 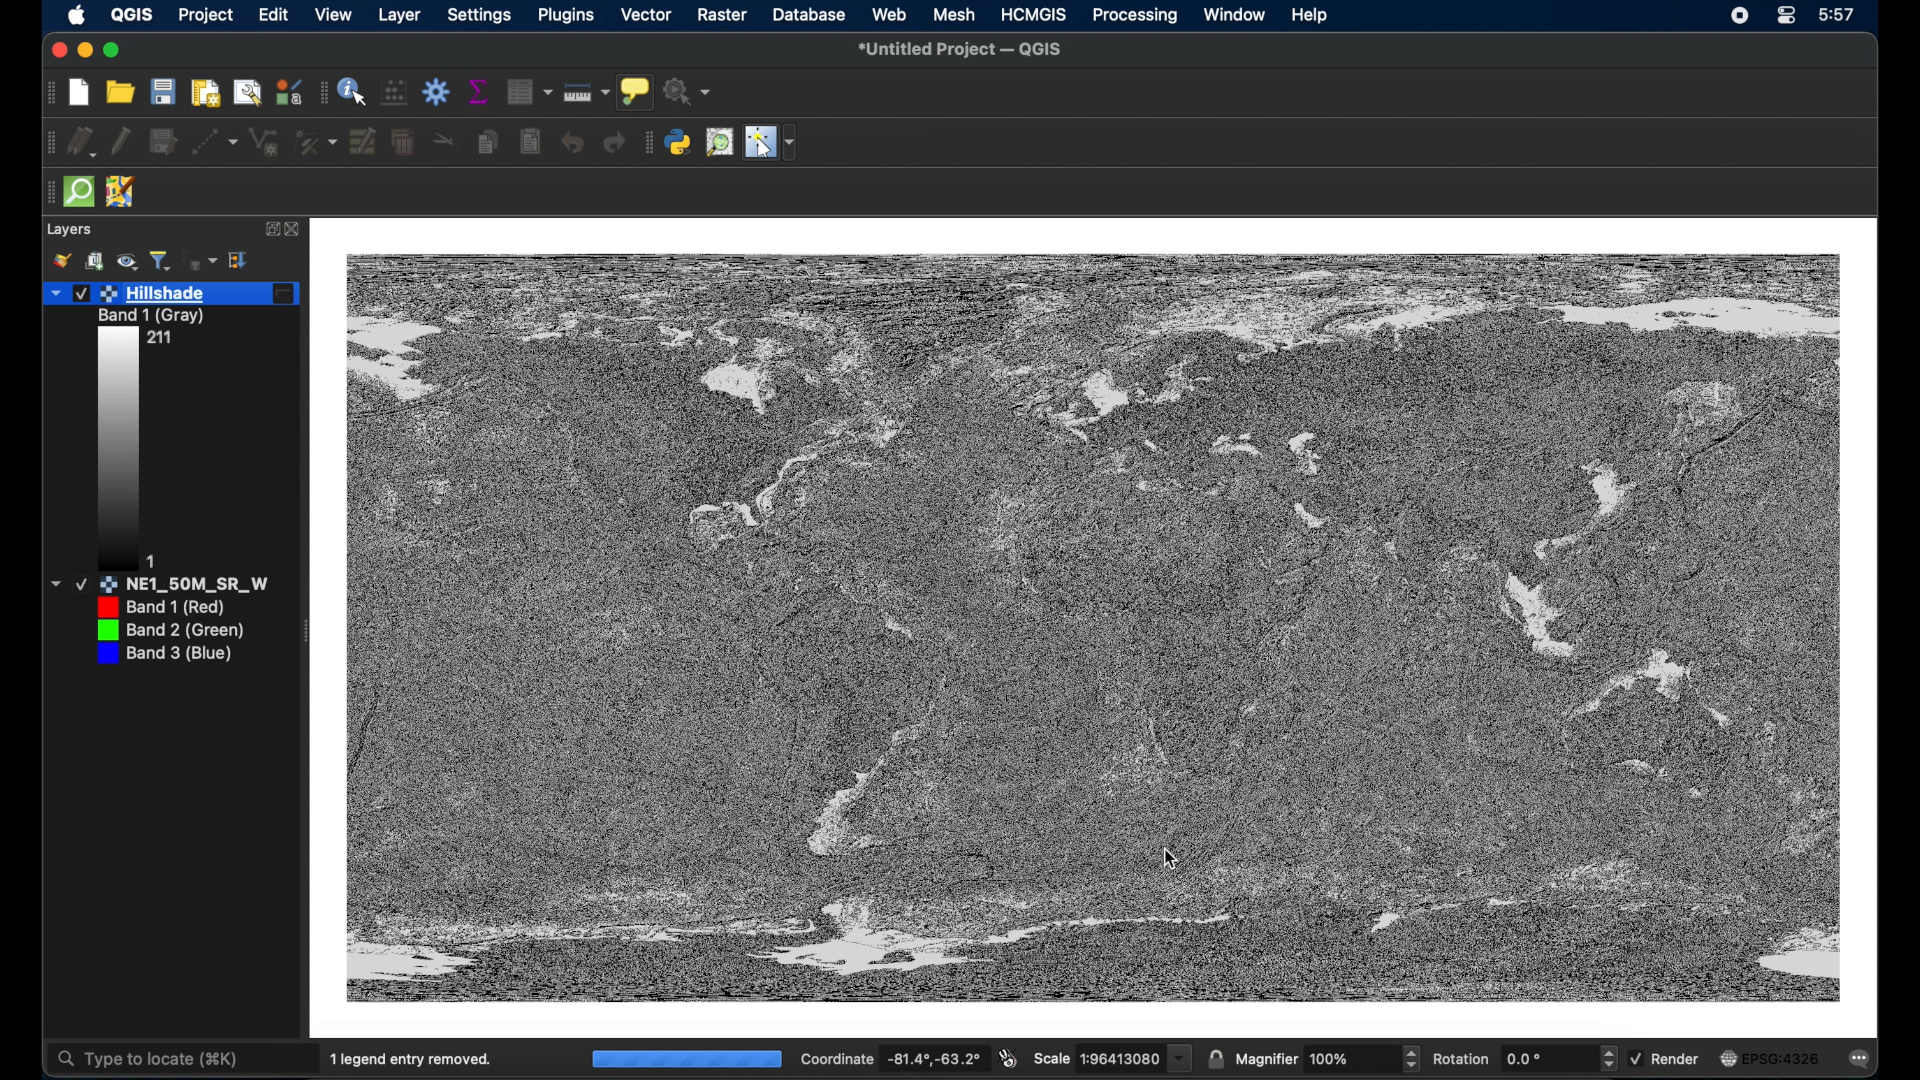 What do you see at coordinates (171, 294) in the screenshot?
I see `layer1` at bounding box center [171, 294].